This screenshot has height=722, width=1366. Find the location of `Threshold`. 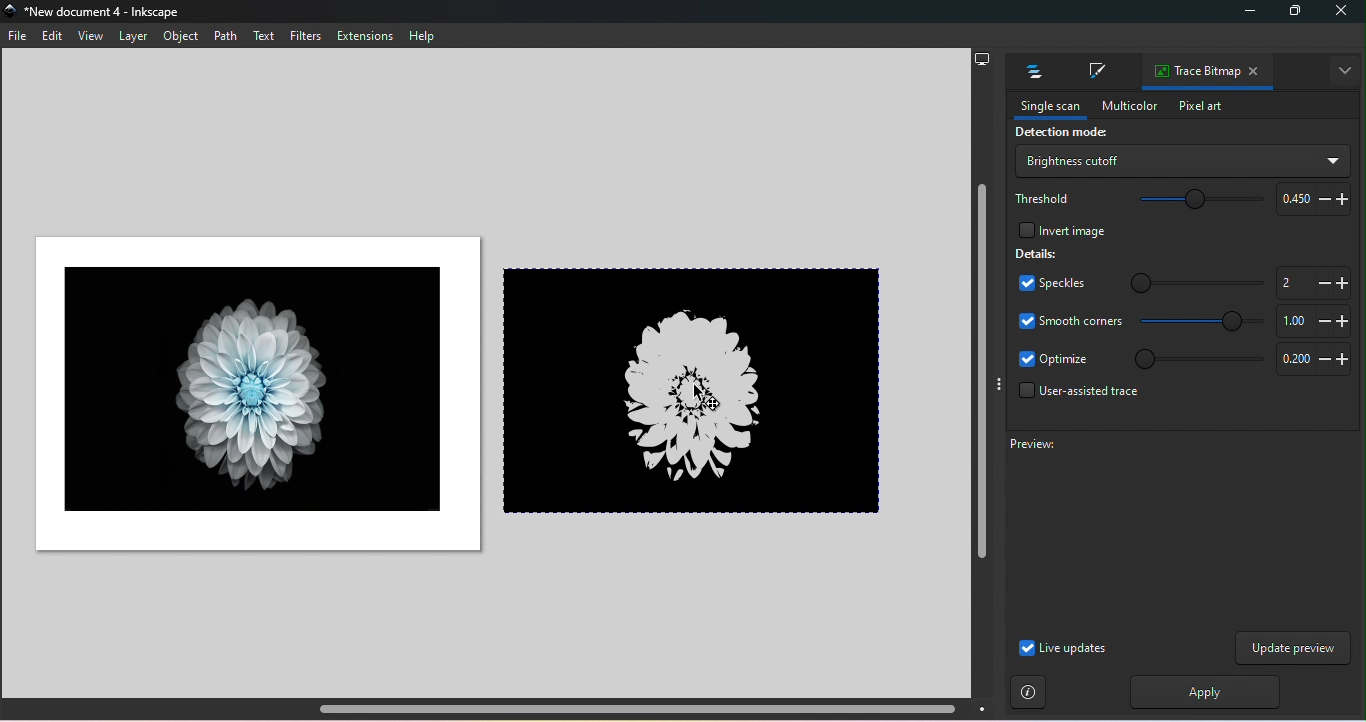

Threshold is located at coordinates (1044, 197).